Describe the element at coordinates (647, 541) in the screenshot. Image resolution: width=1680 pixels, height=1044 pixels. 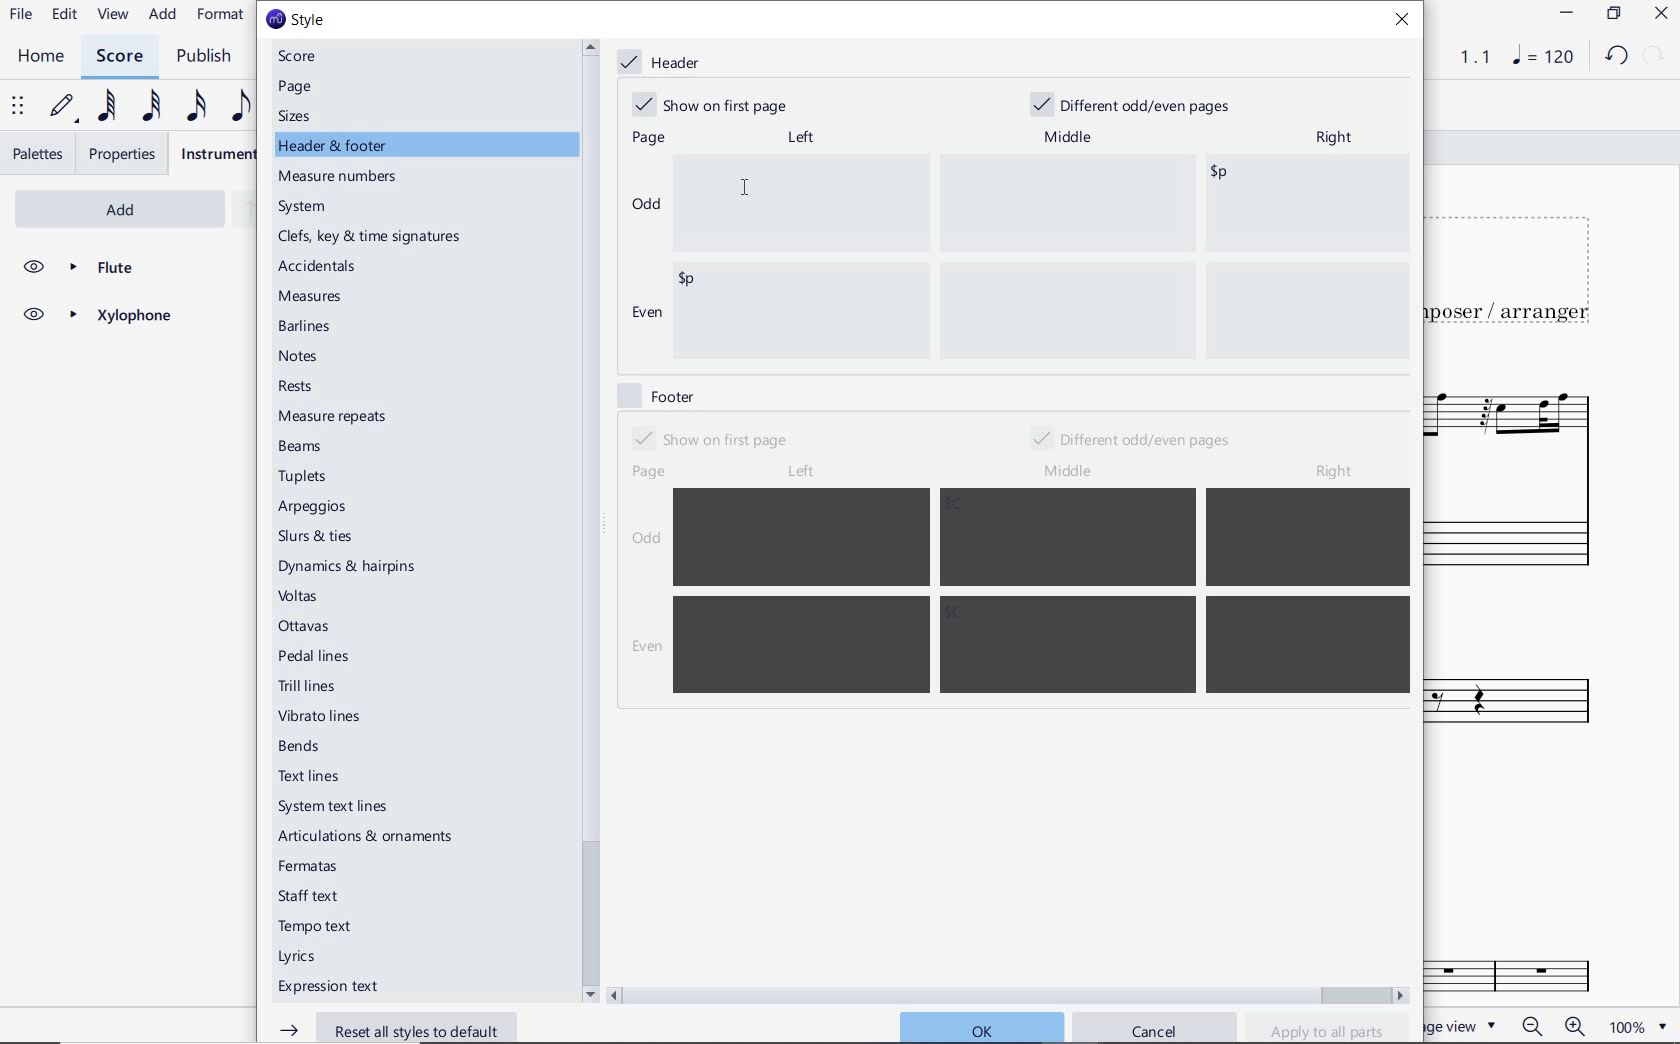
I see `odd` at that location.